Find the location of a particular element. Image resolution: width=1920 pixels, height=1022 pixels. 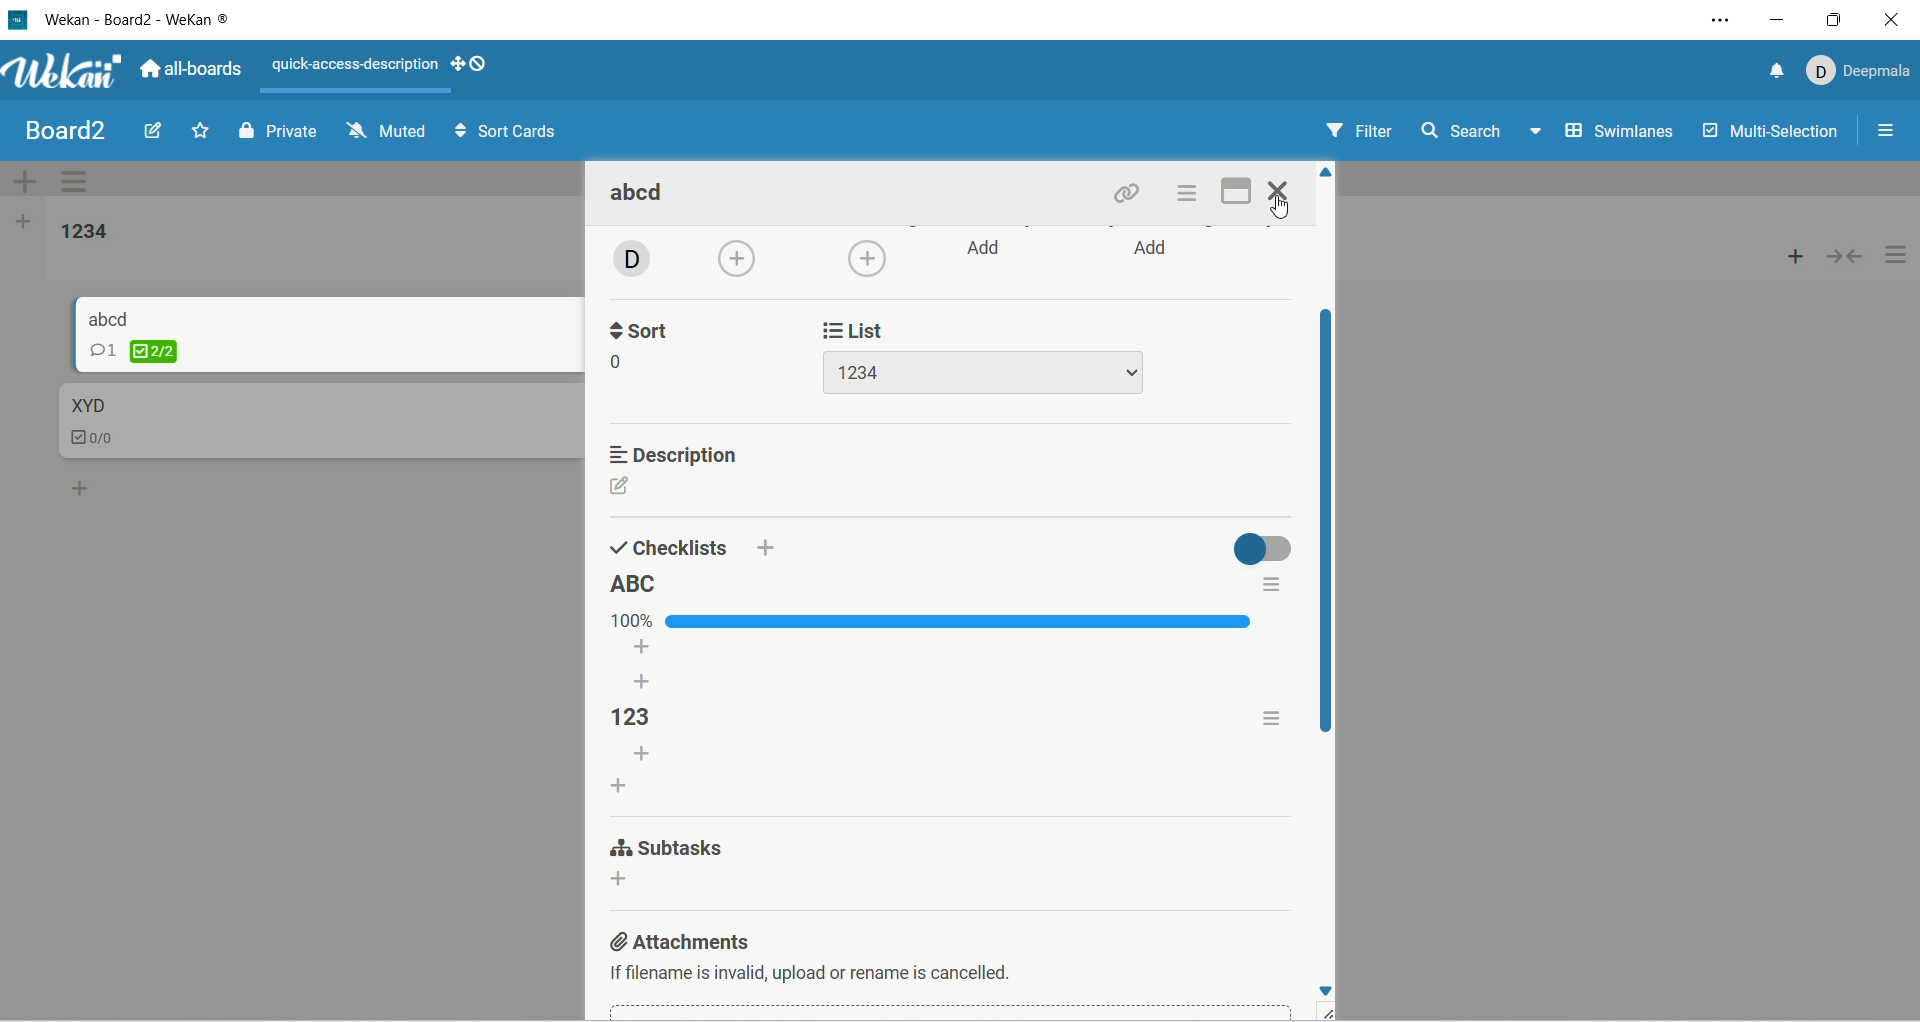

settings and more is located at coordinates (1720, 22).